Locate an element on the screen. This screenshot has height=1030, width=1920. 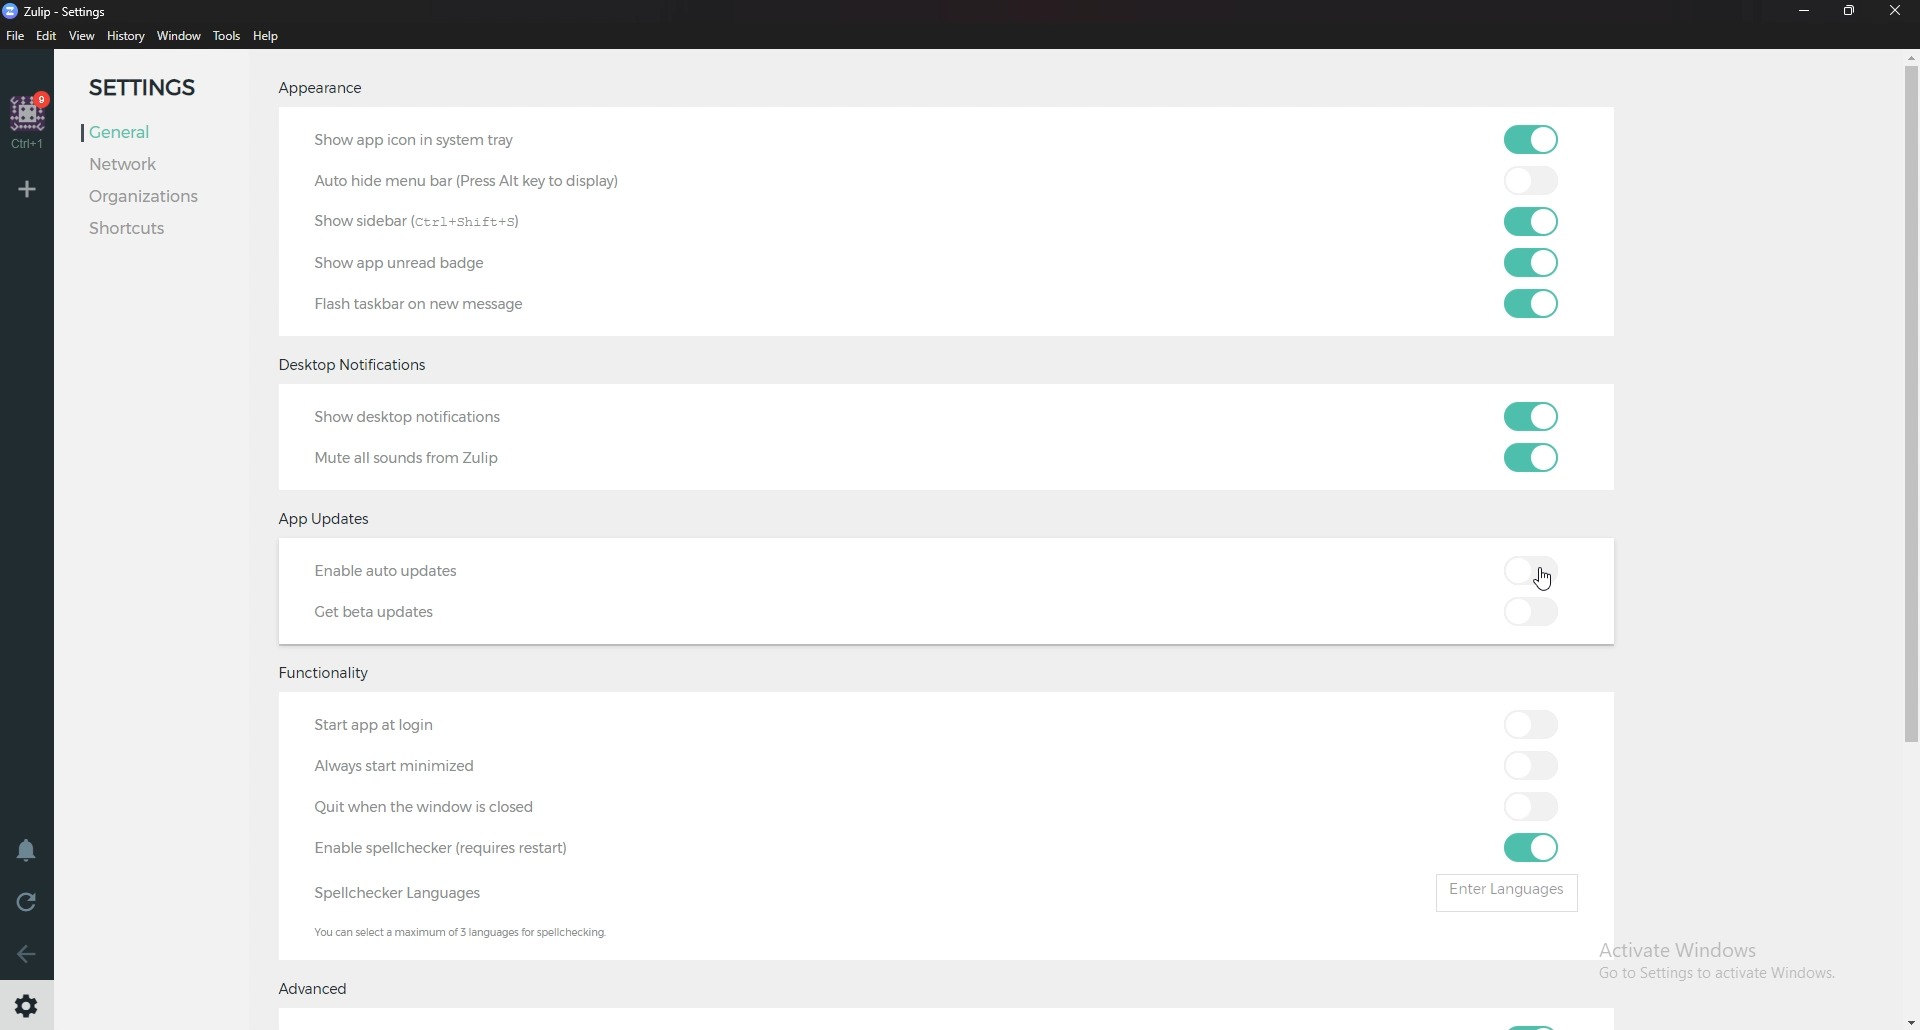
toggle is located at coordinates (1534, 261).